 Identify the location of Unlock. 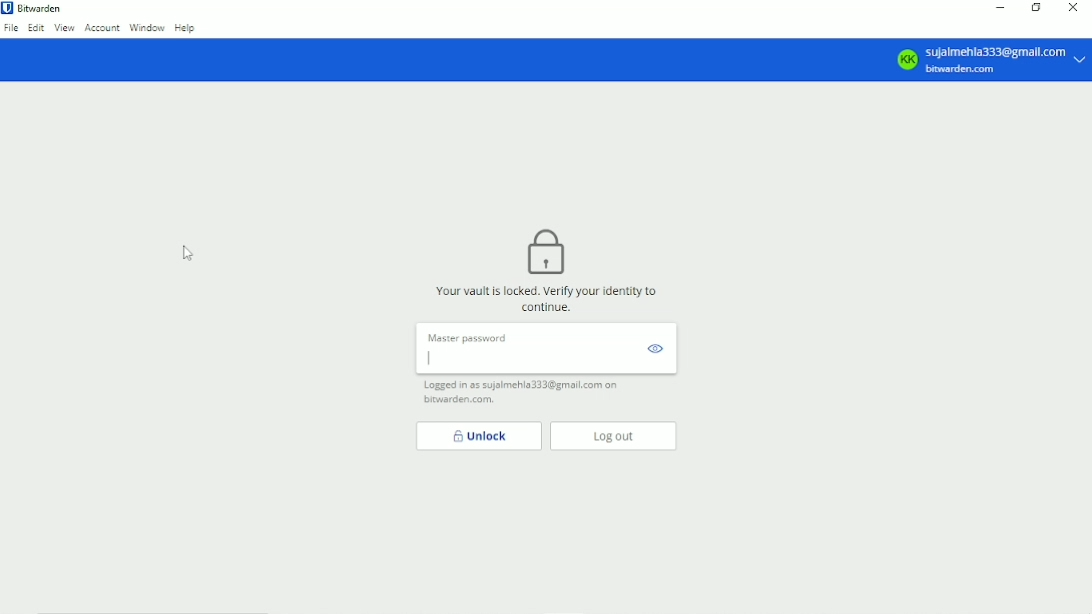
(478, 436).